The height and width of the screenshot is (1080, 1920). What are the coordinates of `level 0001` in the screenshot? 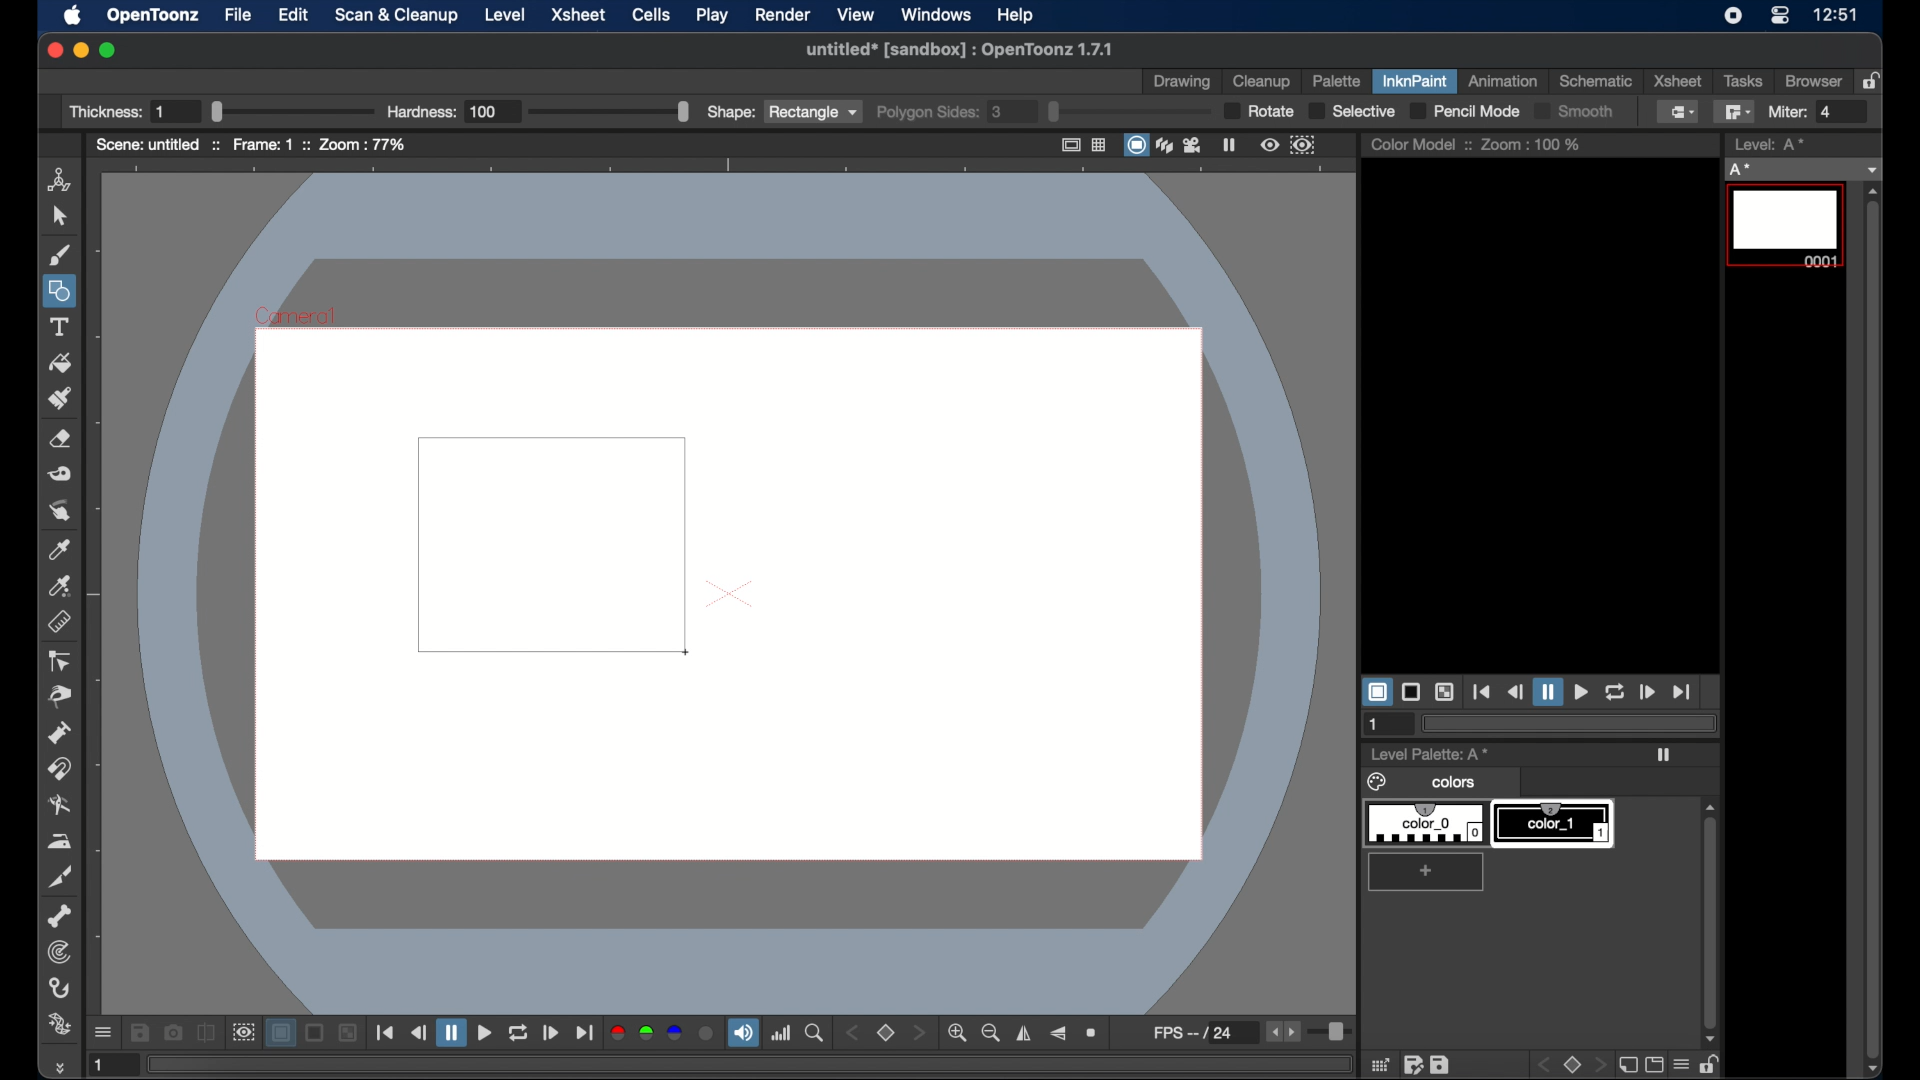 It's located at (1788, 226).